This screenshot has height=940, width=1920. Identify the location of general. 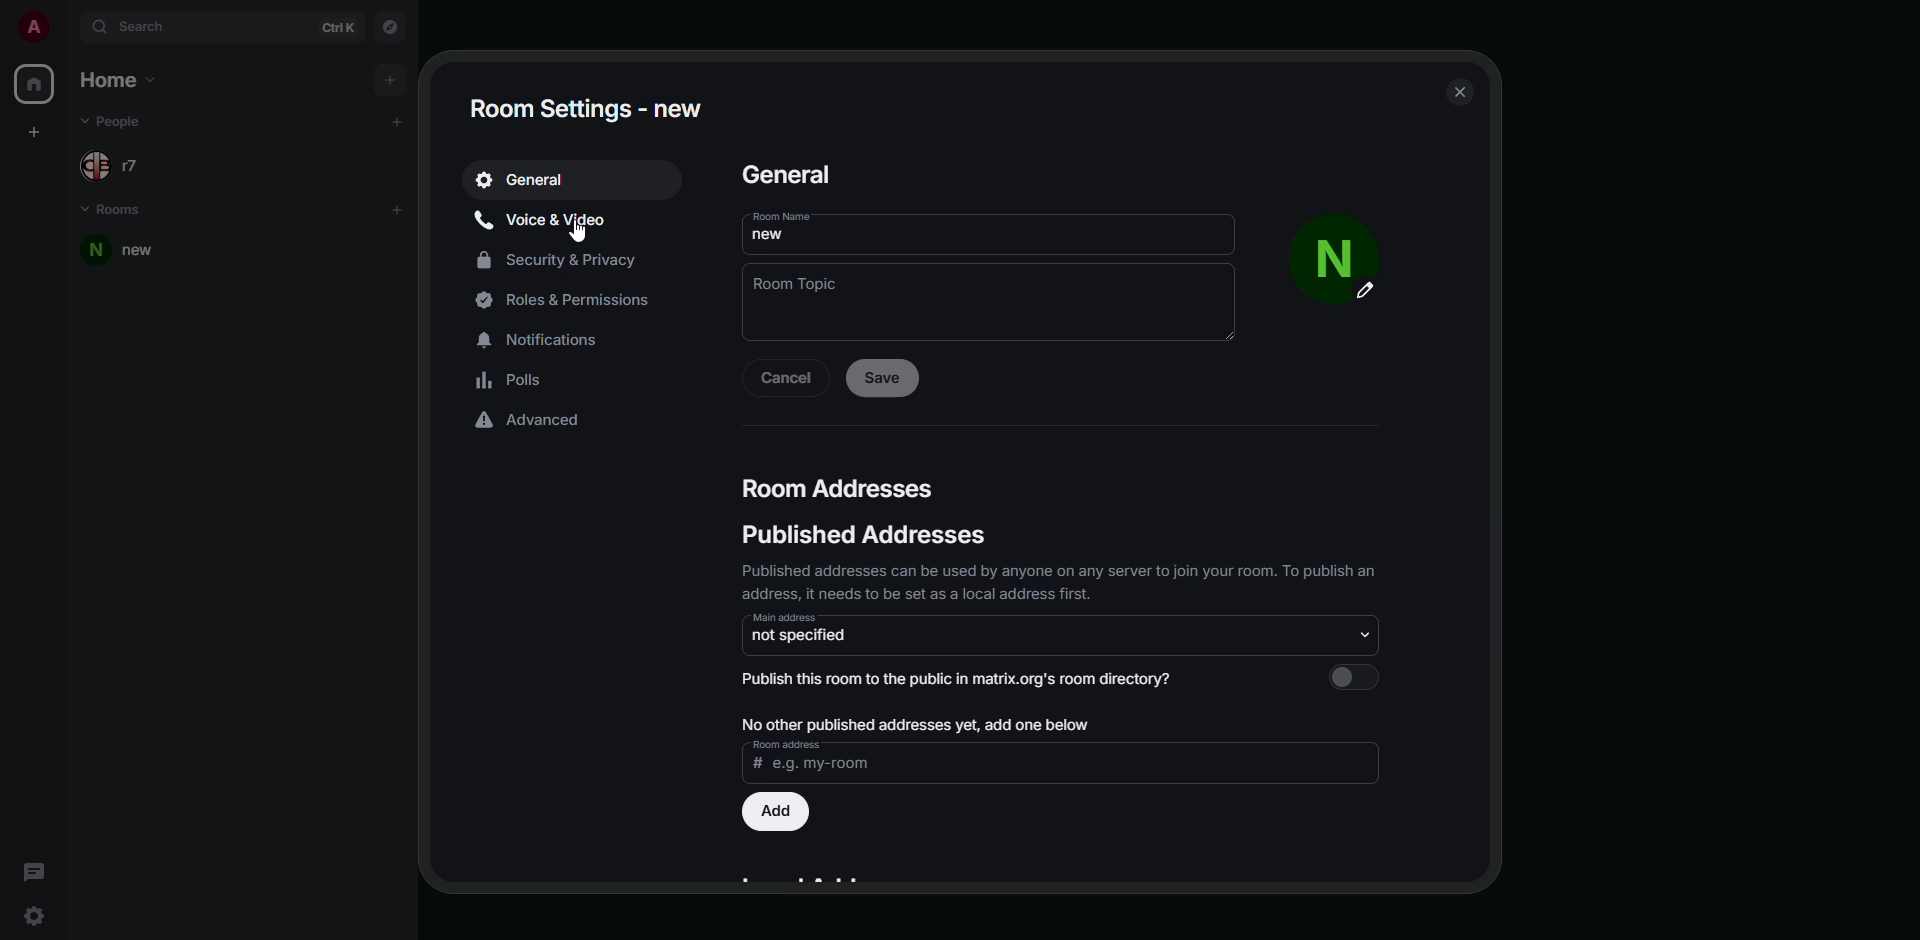
(525, 178).